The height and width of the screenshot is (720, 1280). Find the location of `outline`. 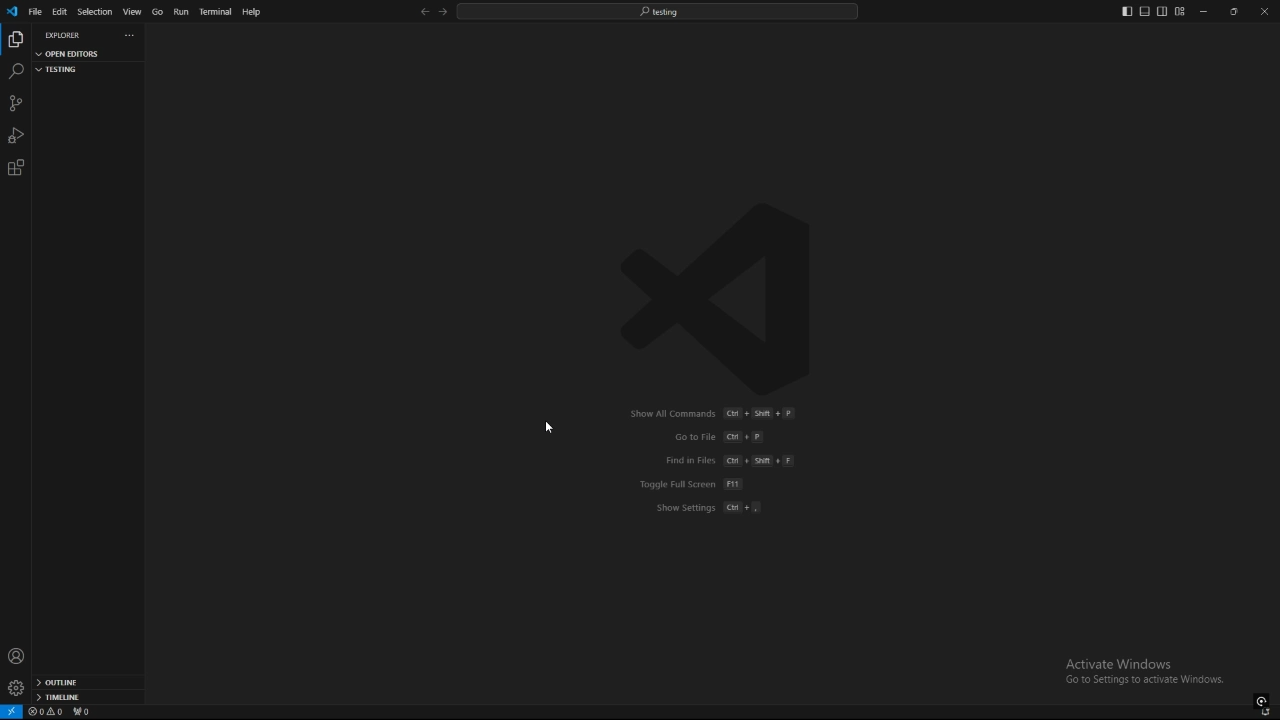

outline is located at coordinates (88, 683).